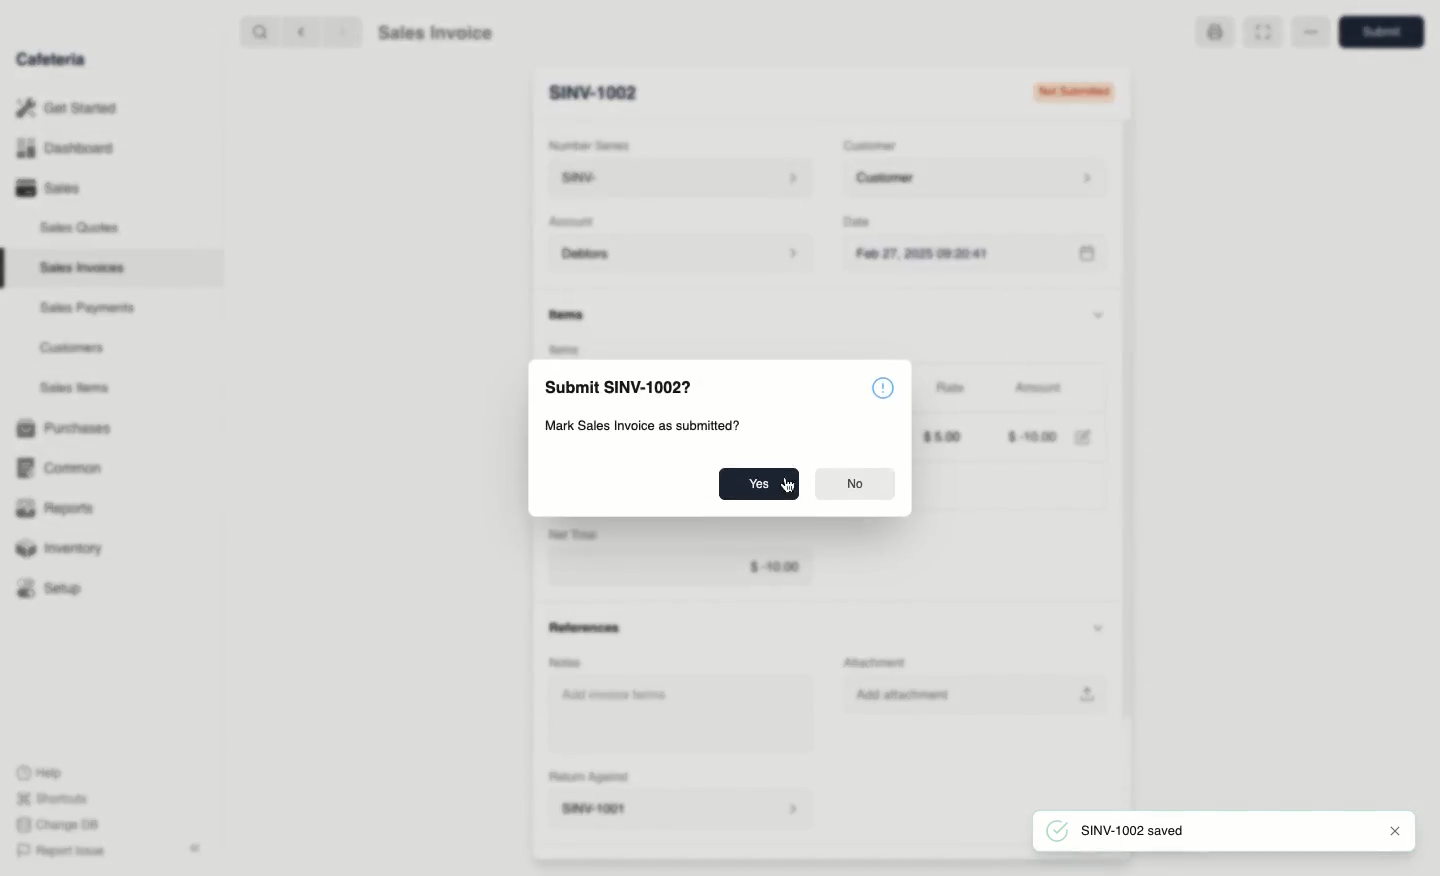 This screenshot has width=1440, height=876. I want to click on Sales, so click(51, 188).